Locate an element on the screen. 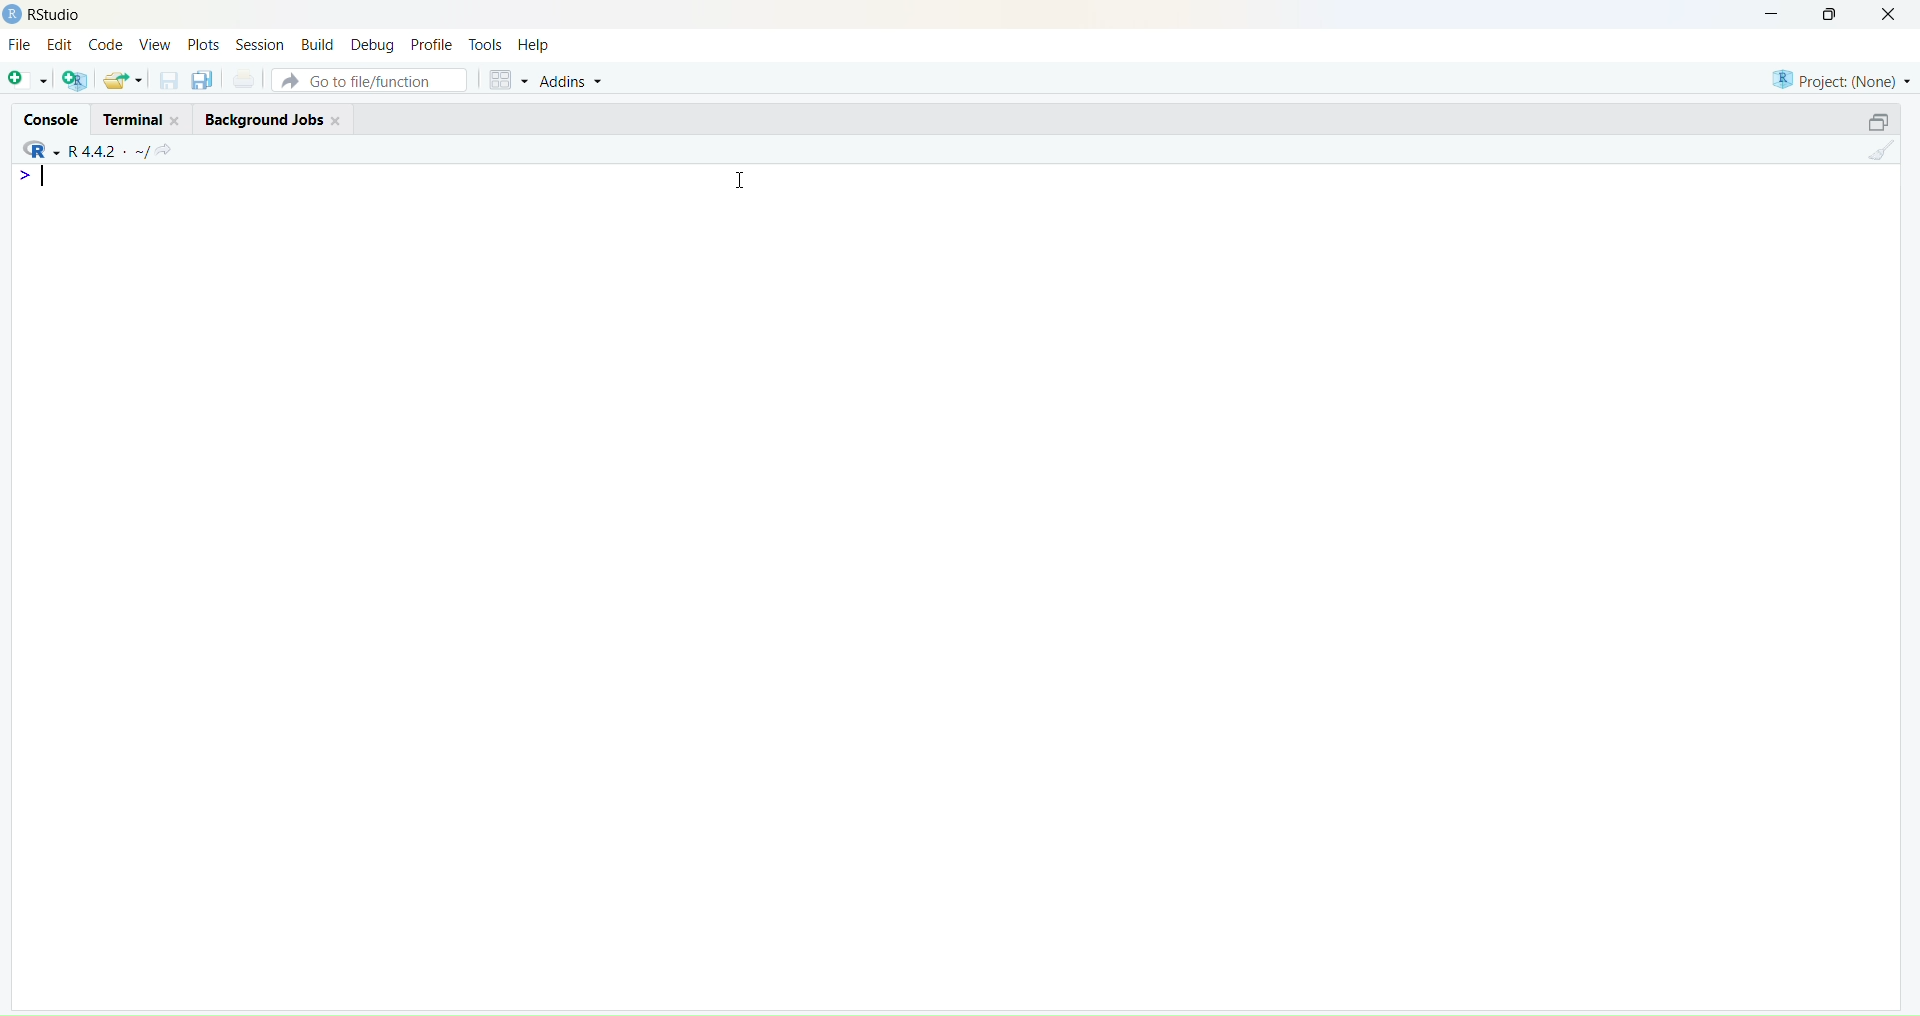 The height and width of the screenshot is (1016, 1920). Tools is located at coordinates (486, 45).